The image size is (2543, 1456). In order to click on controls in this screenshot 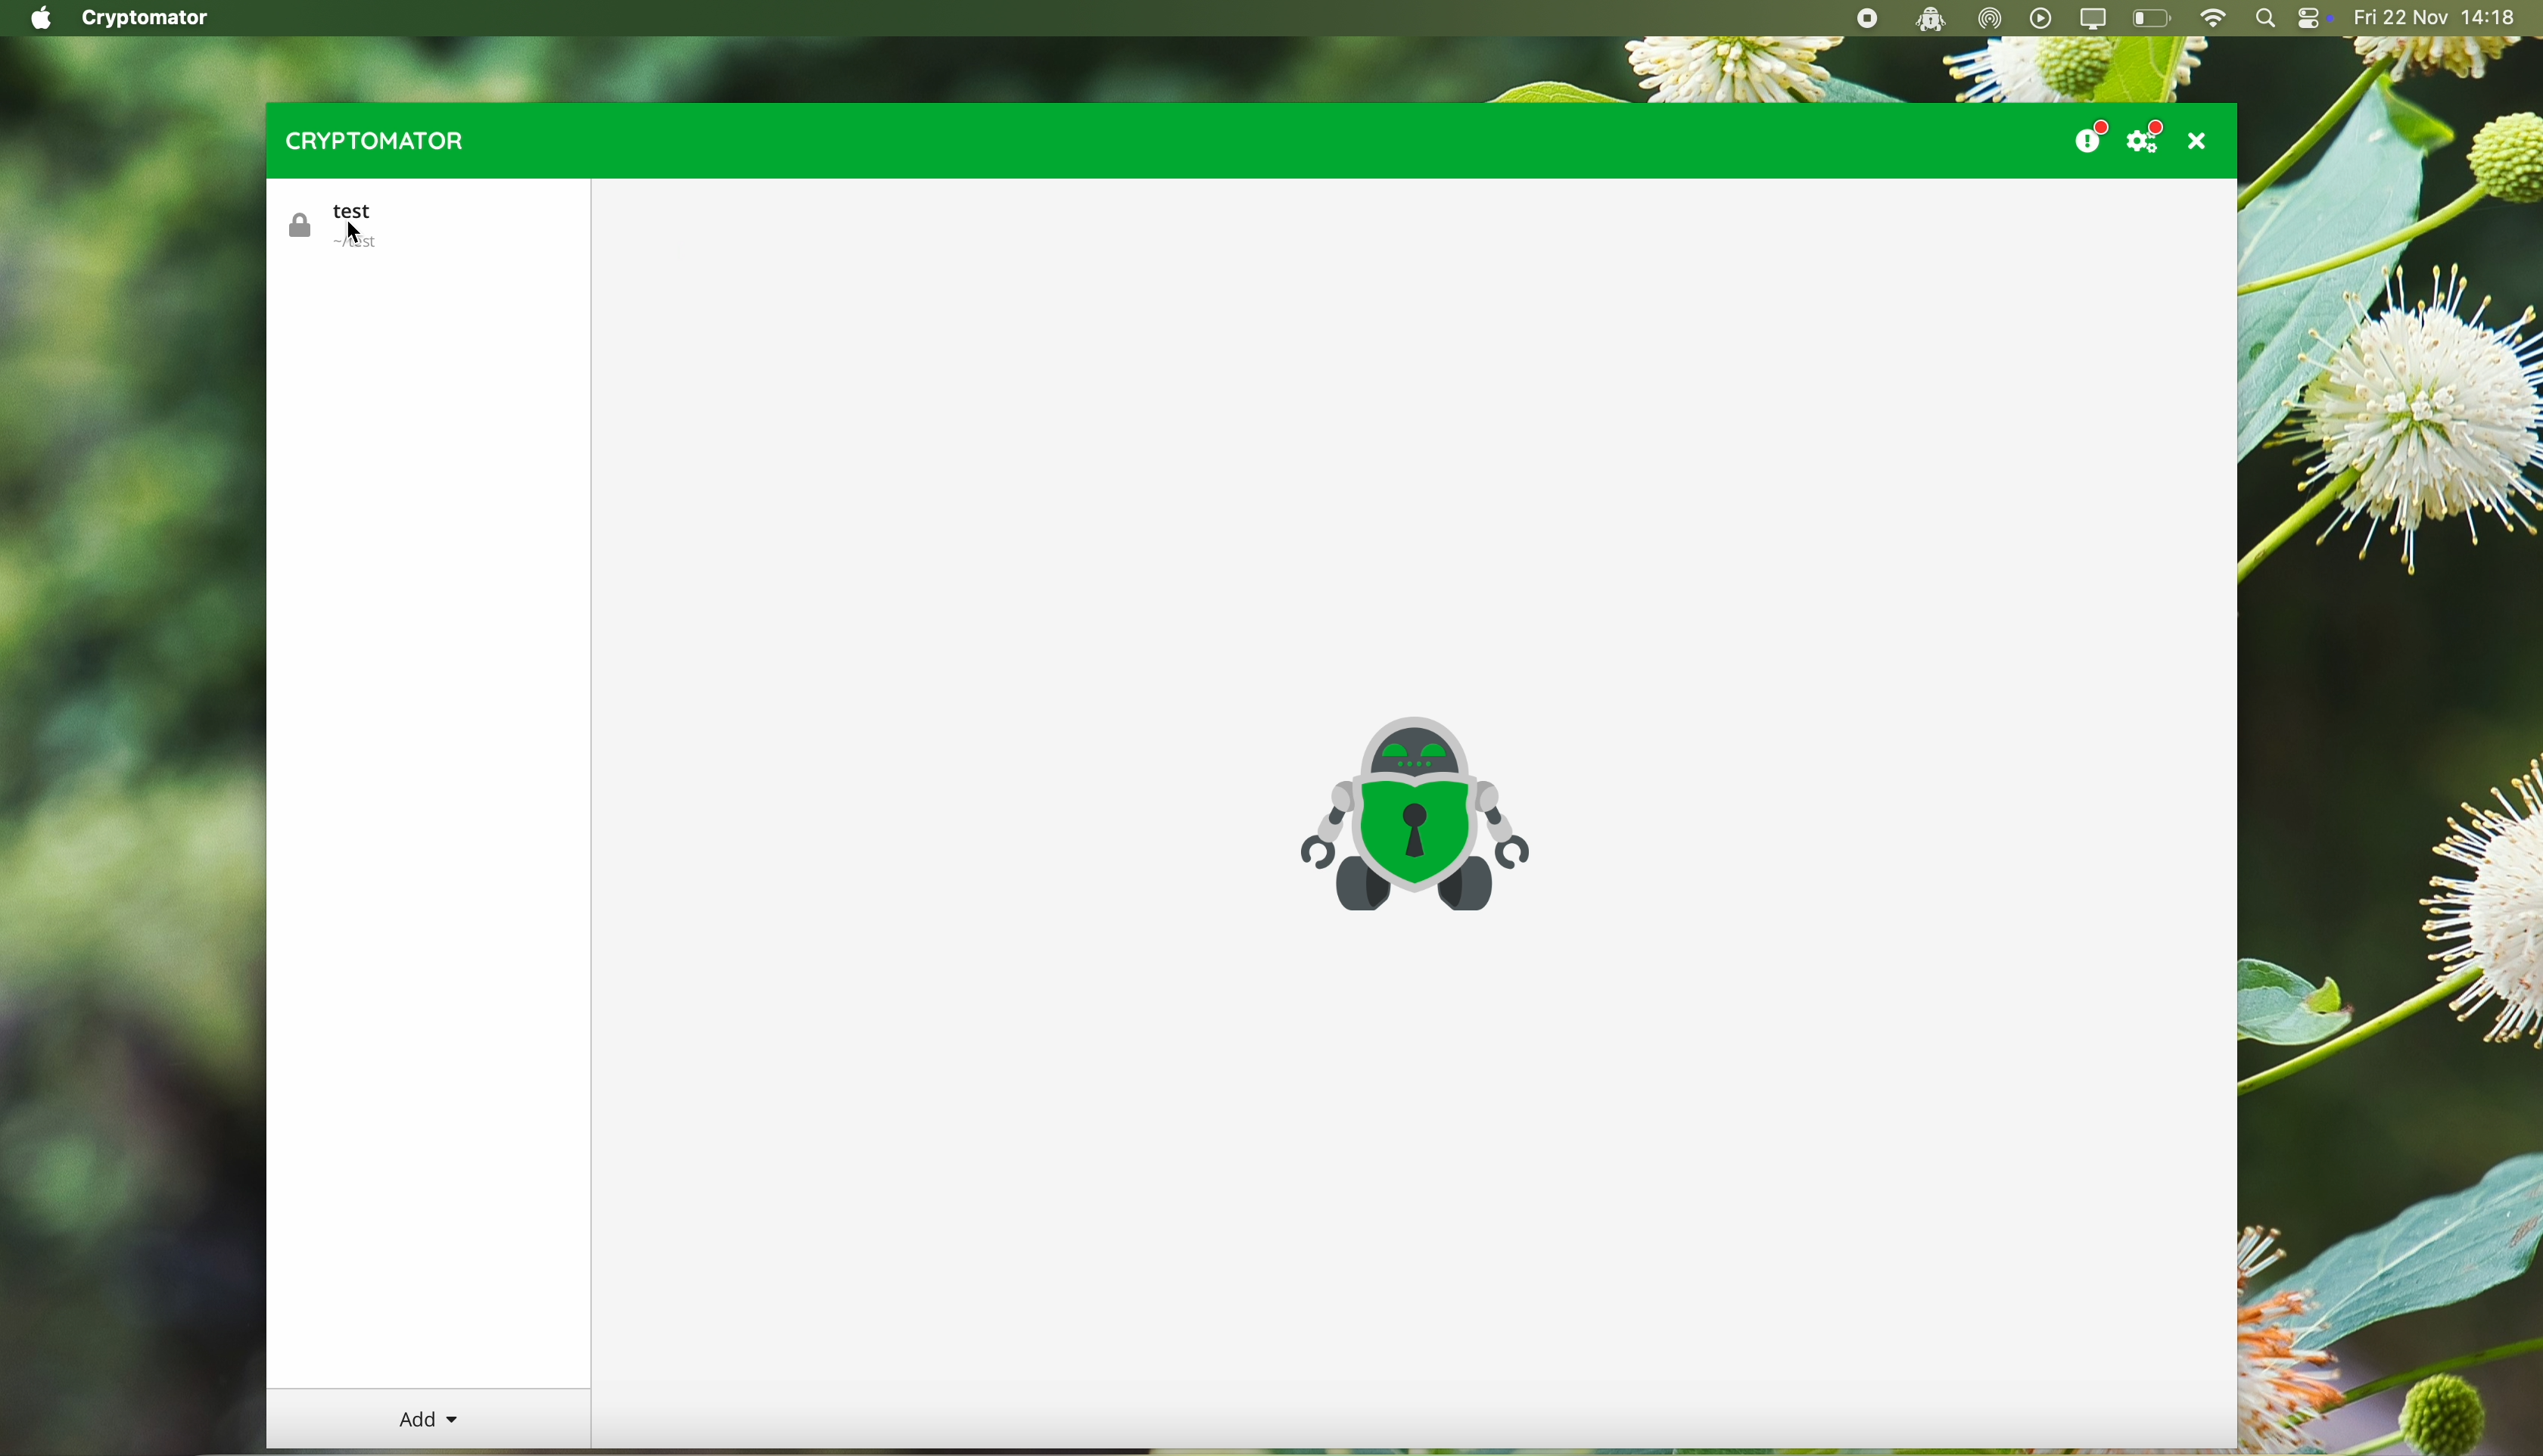, I will do `click(2314, 20)`.